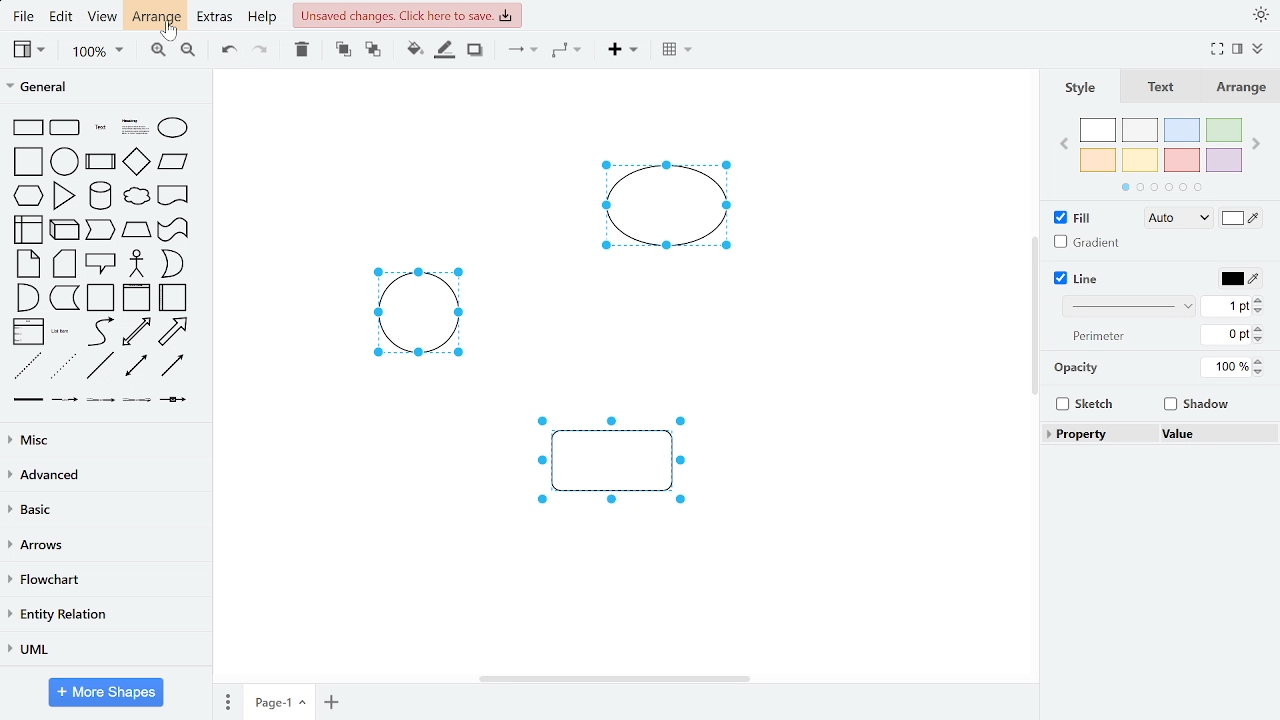 This screenshot has height=720, width=1280. What do you see at coordinates (1032, 314) in the screenshot?
I see `vertical scrollbar` at bounding box center [1032, 314].